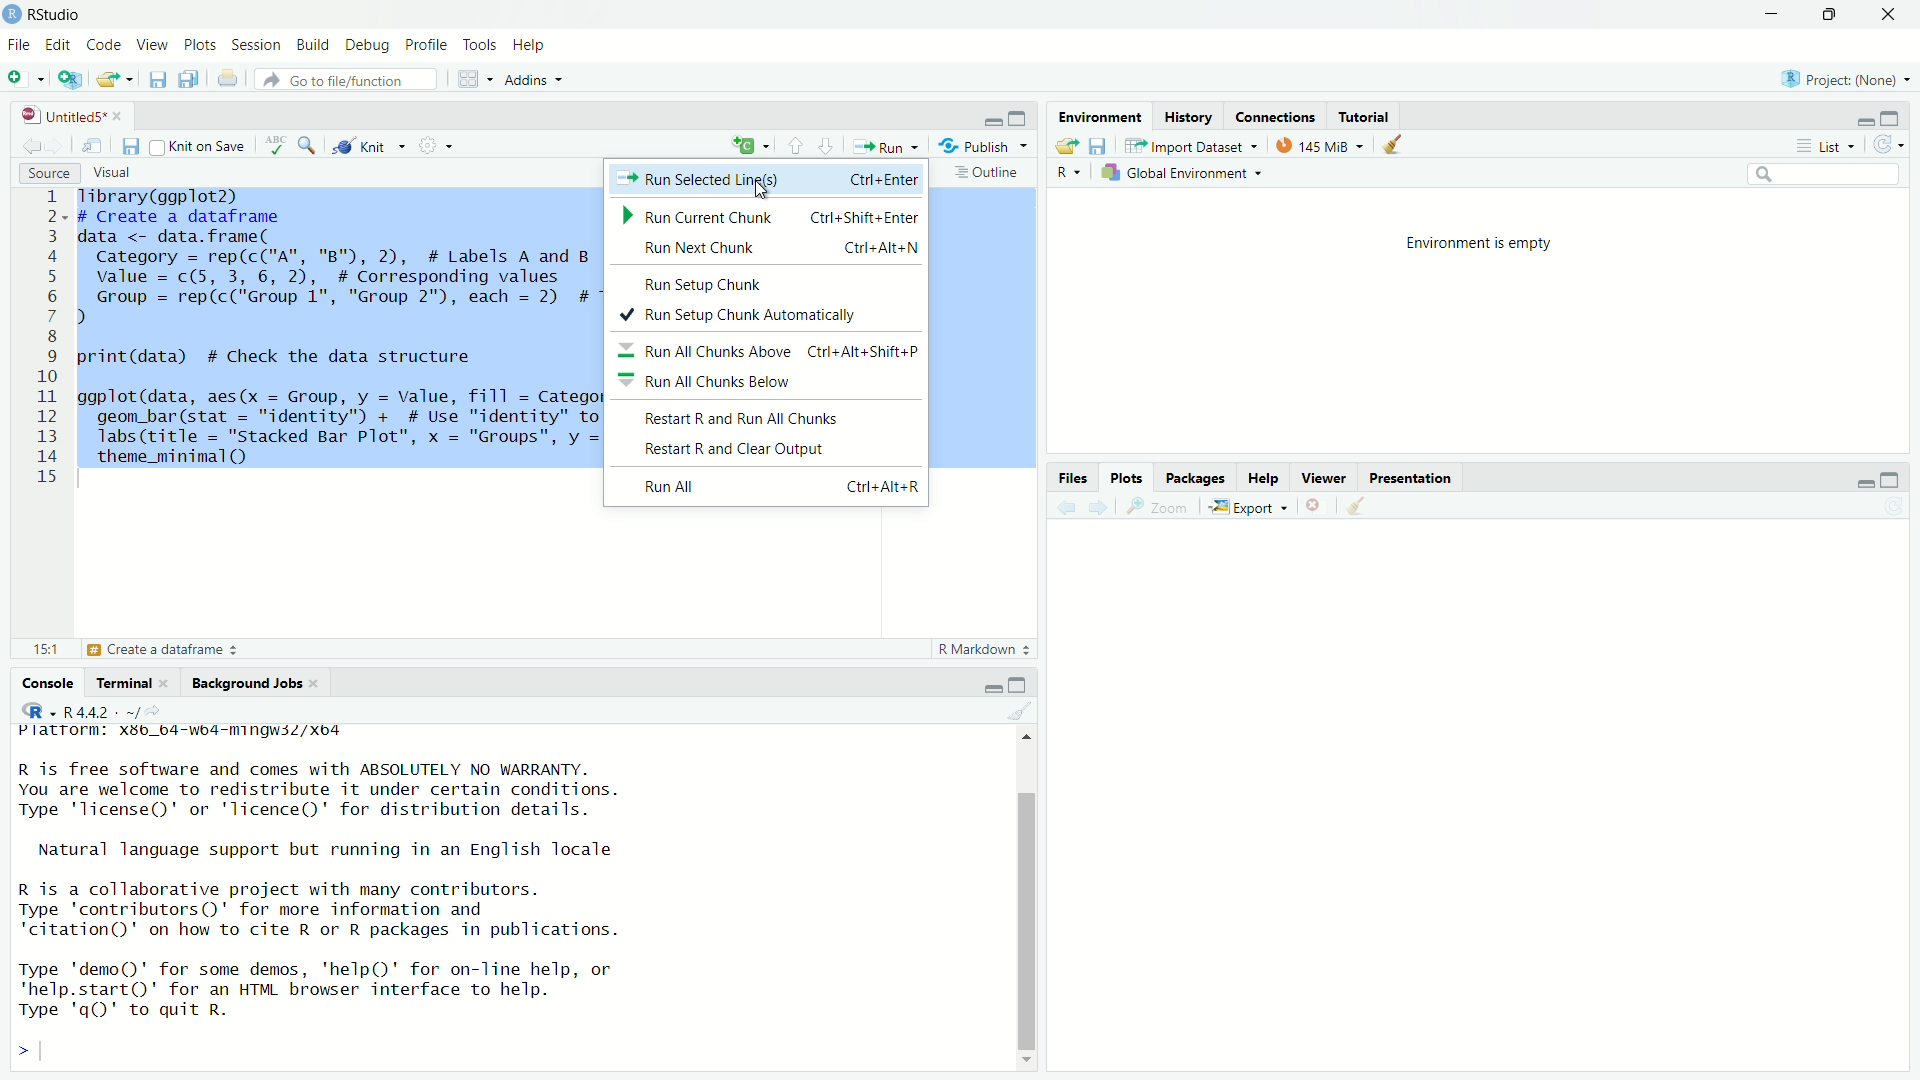  Describe the element at coordinates (764, 447) in the screenshot. I see `Restart R and Clear Output` at that location.